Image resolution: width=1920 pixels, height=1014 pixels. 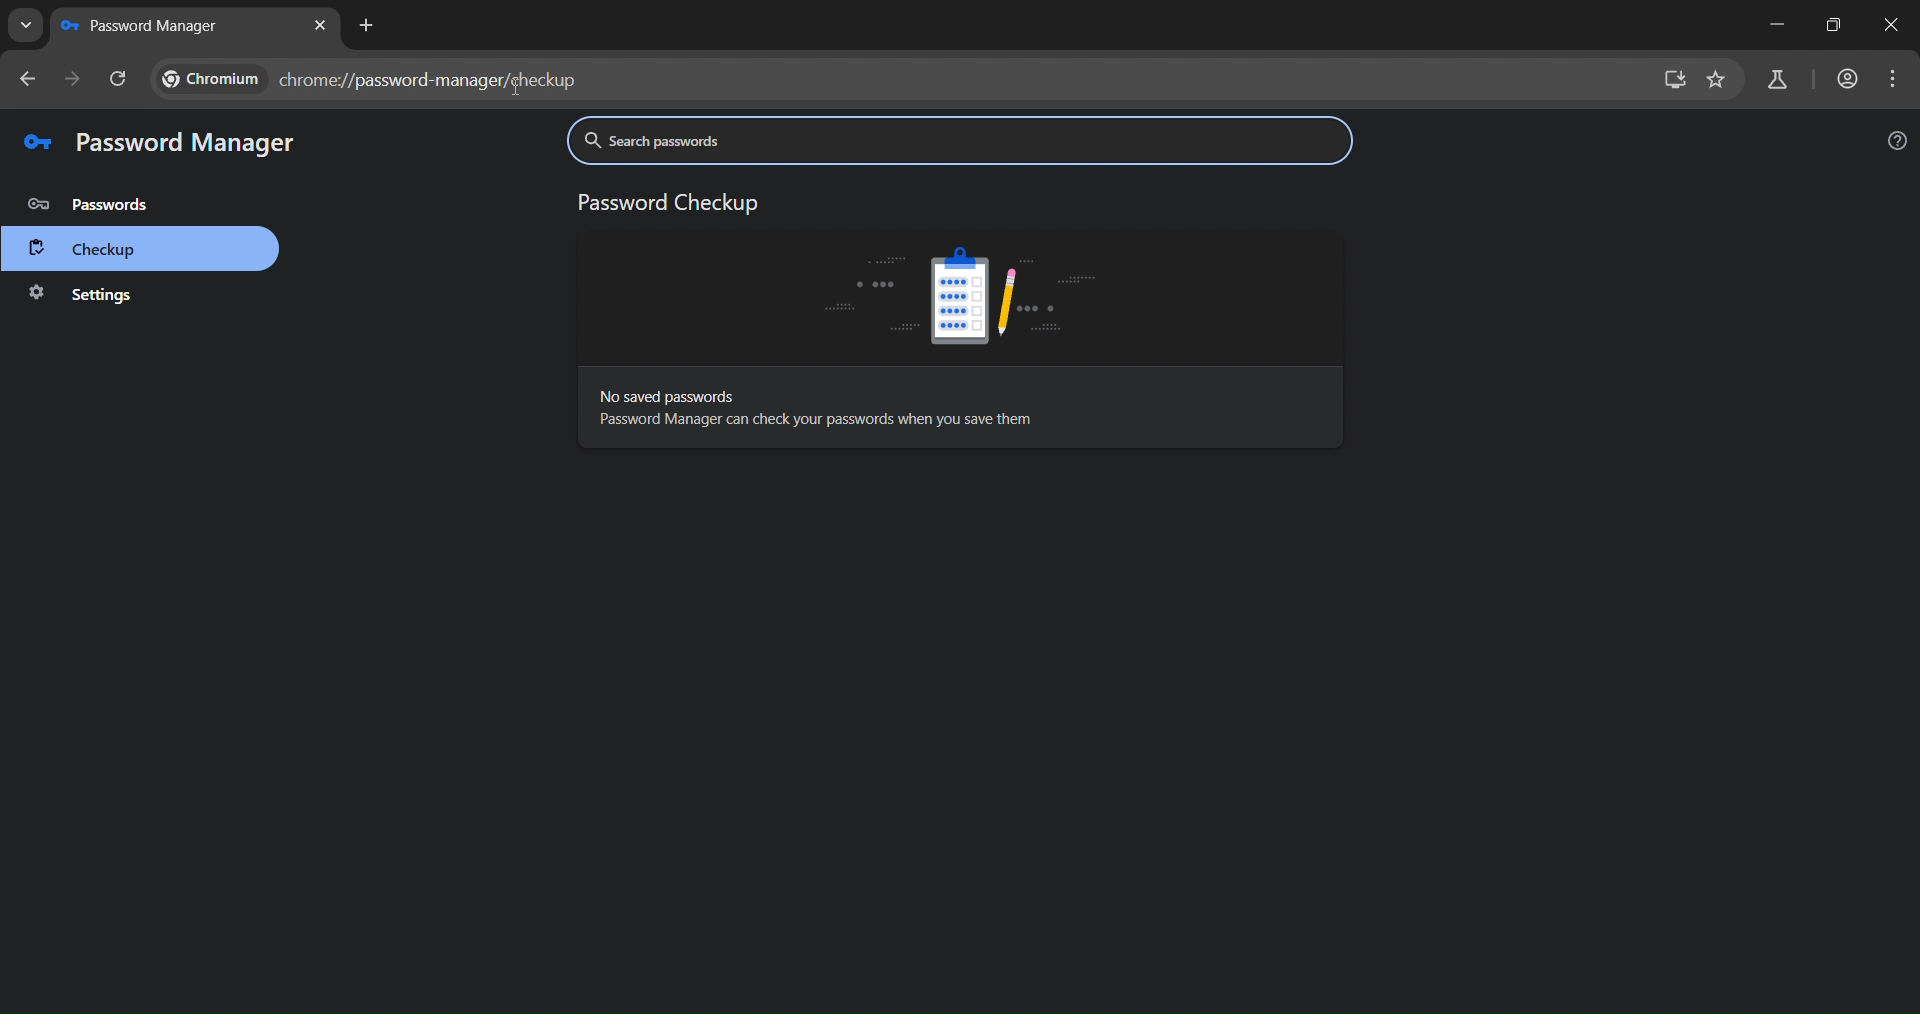 I want to click on menu, so click(x=1891, y=77).